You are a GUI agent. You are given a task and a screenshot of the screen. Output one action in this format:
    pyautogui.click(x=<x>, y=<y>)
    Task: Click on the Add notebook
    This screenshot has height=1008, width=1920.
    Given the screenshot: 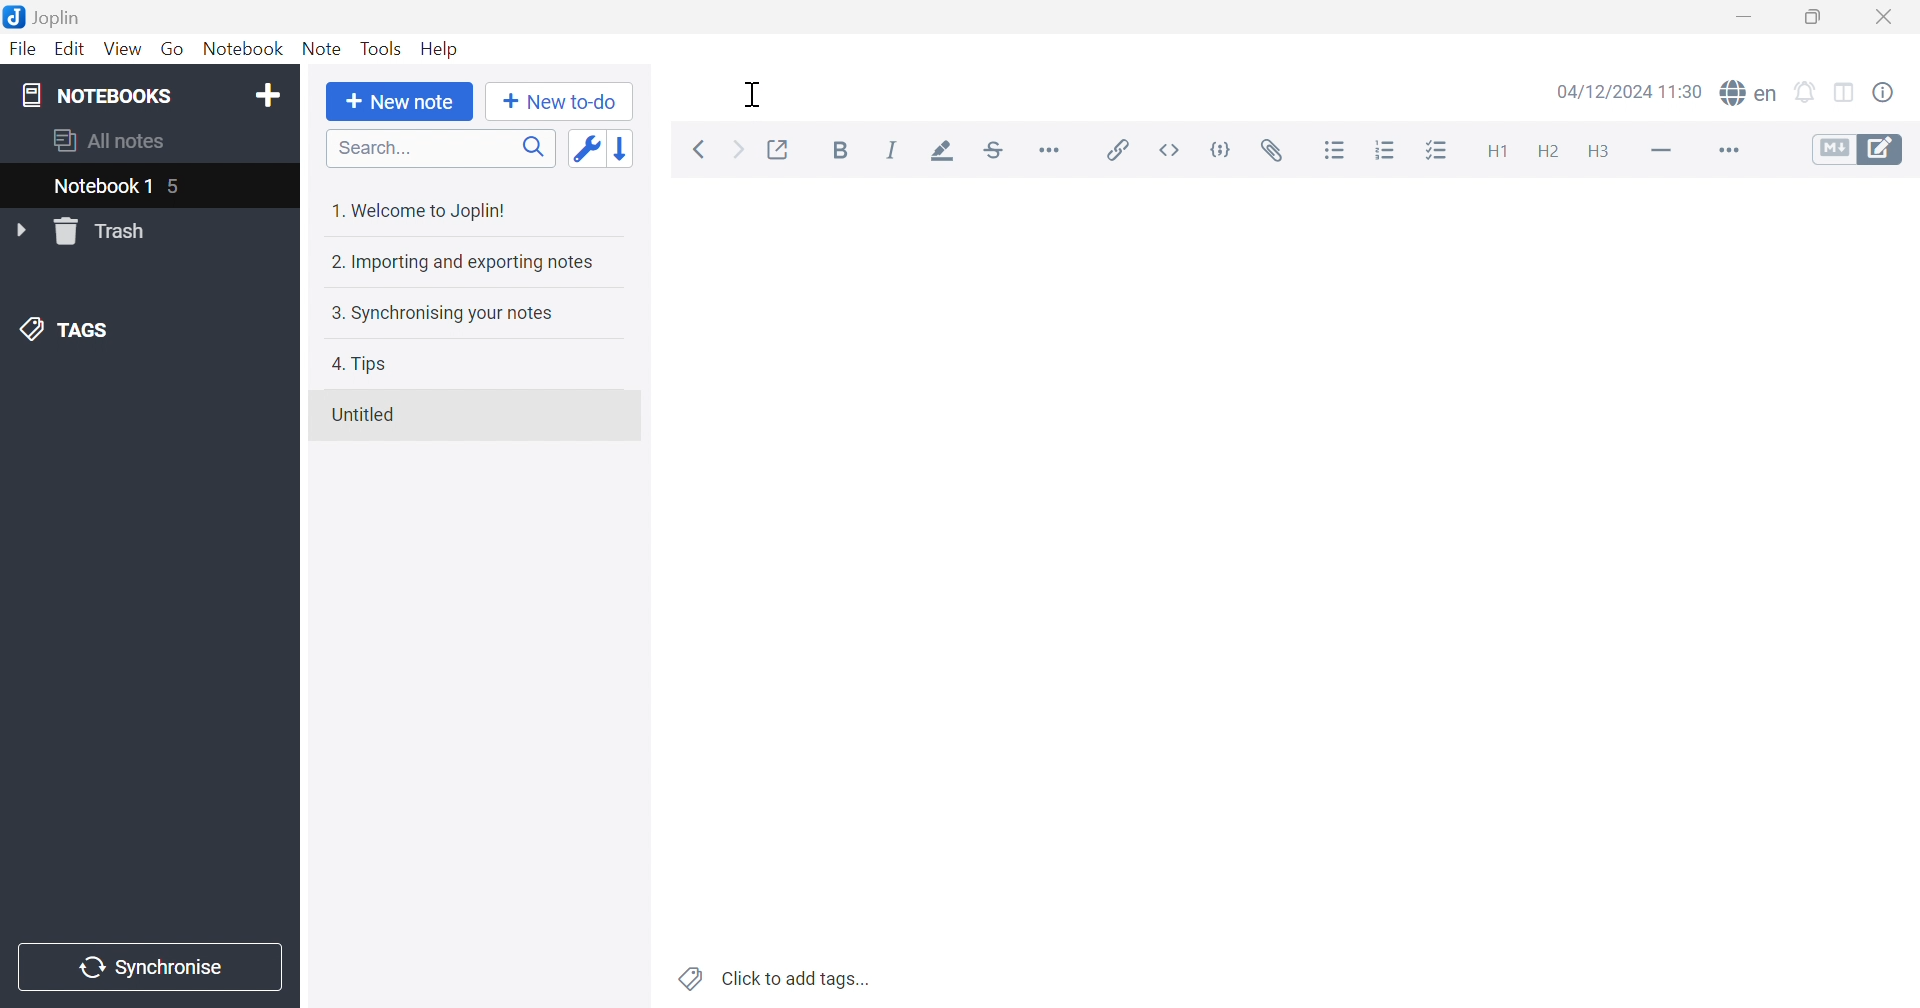 What is the action you would take?
    pyautogui.click(x=267, y=96)
    